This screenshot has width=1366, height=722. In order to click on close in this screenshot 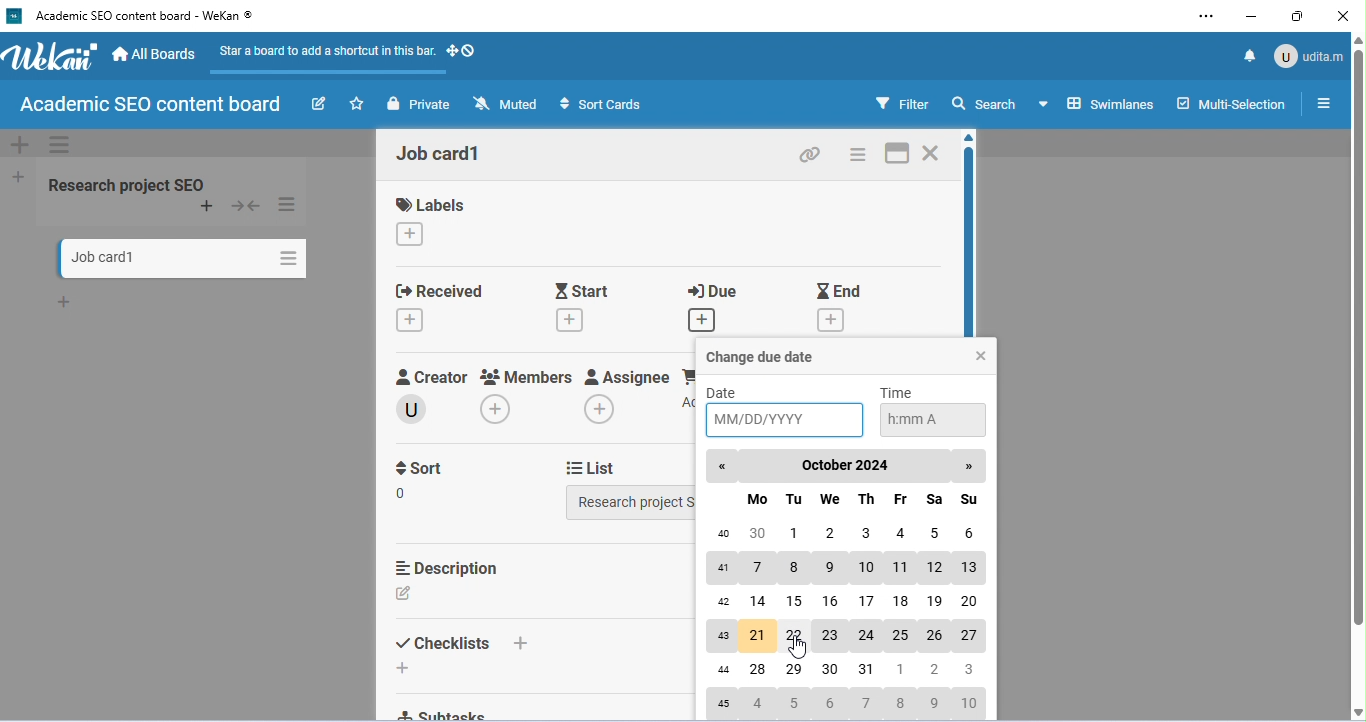, I will do `click(981, 354)`.